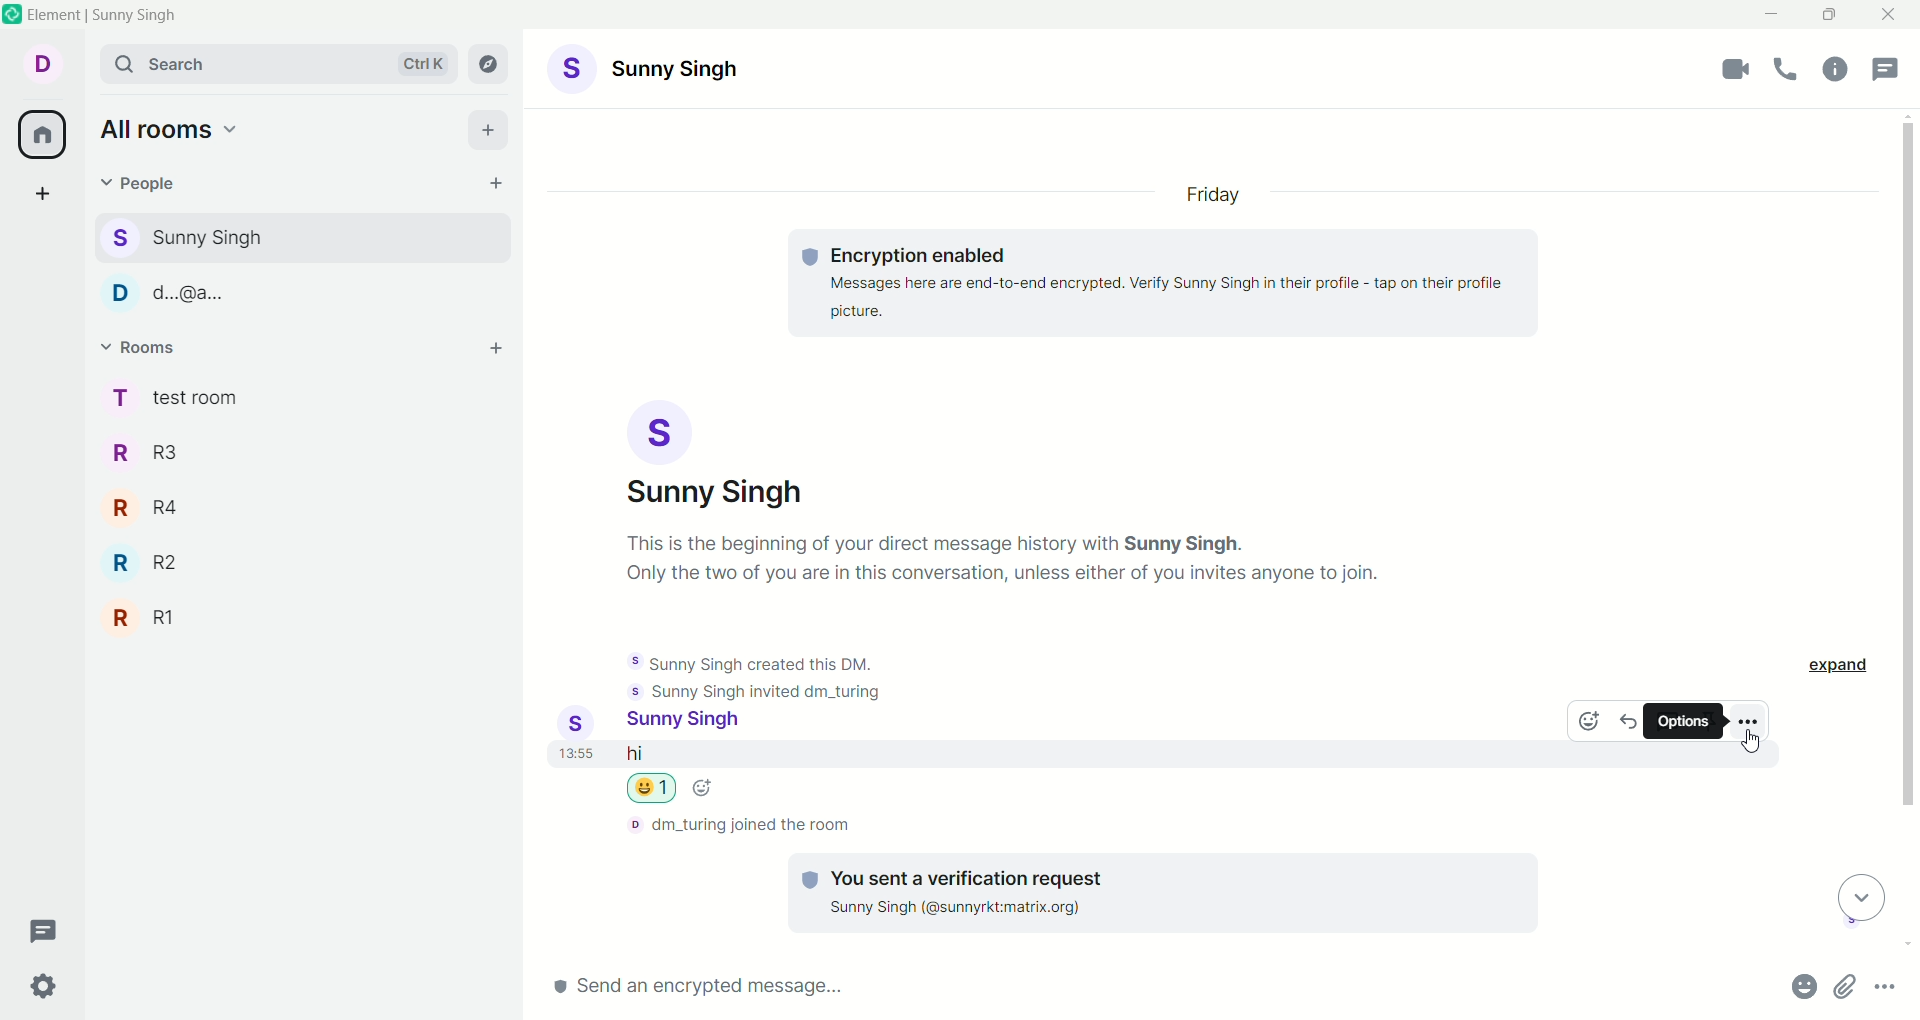 The image size is (1920, 1020). I want to click on people, so click(216, 299).